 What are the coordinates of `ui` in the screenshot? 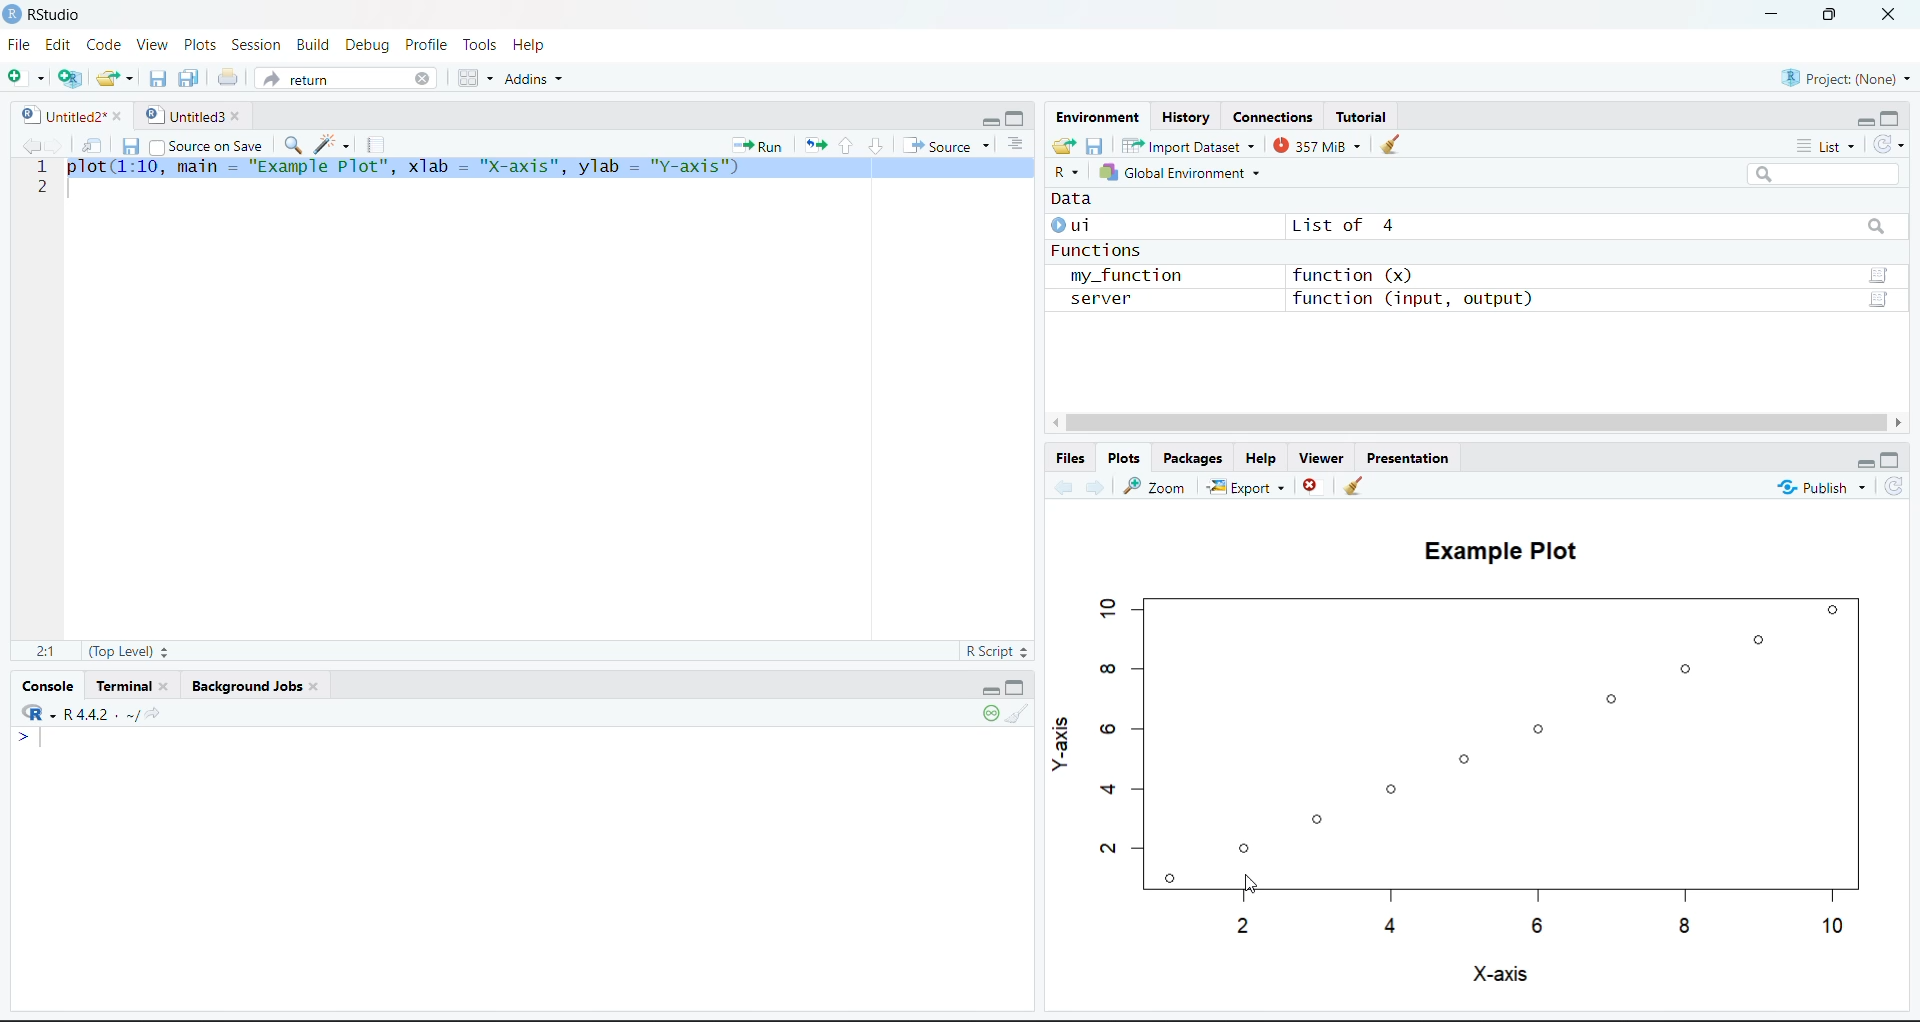 It's located at (1078, 225).